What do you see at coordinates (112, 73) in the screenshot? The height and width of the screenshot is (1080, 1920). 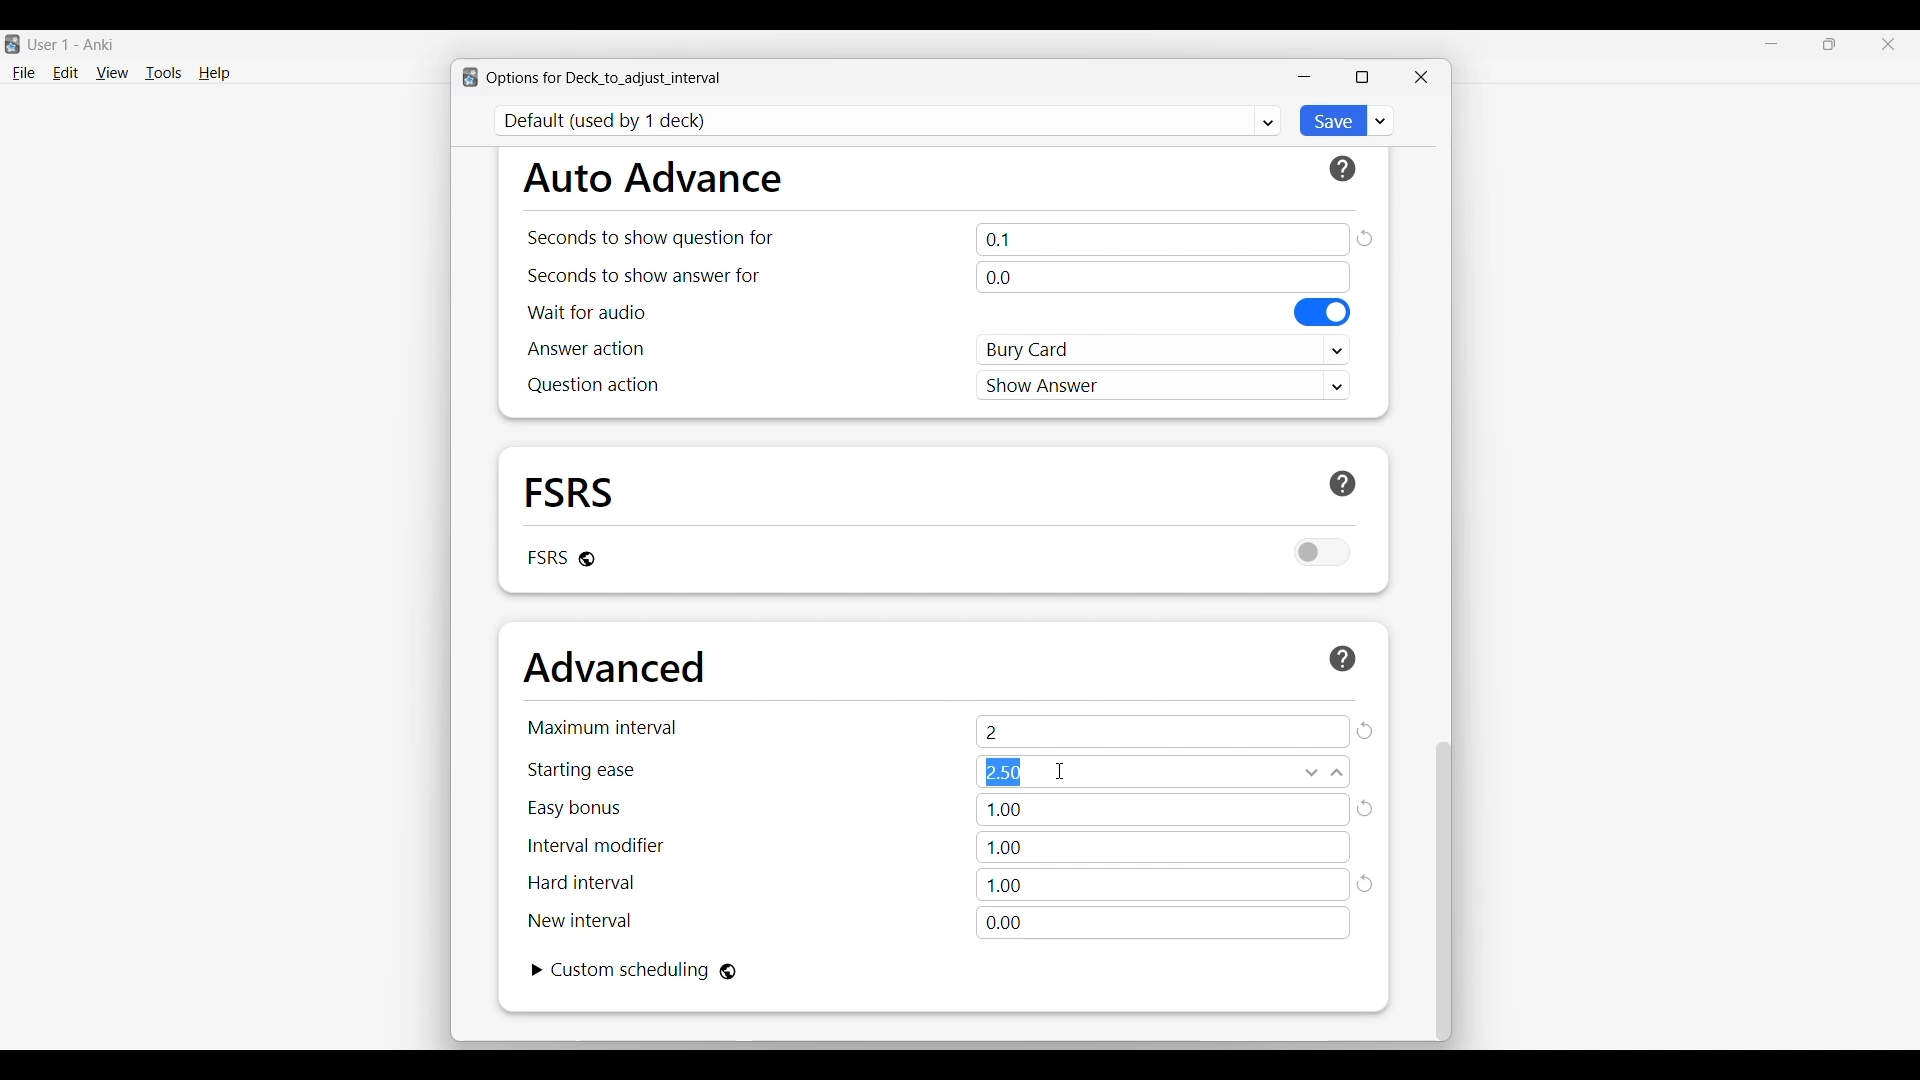 I see `View menu` at bounding box center [112, 73].